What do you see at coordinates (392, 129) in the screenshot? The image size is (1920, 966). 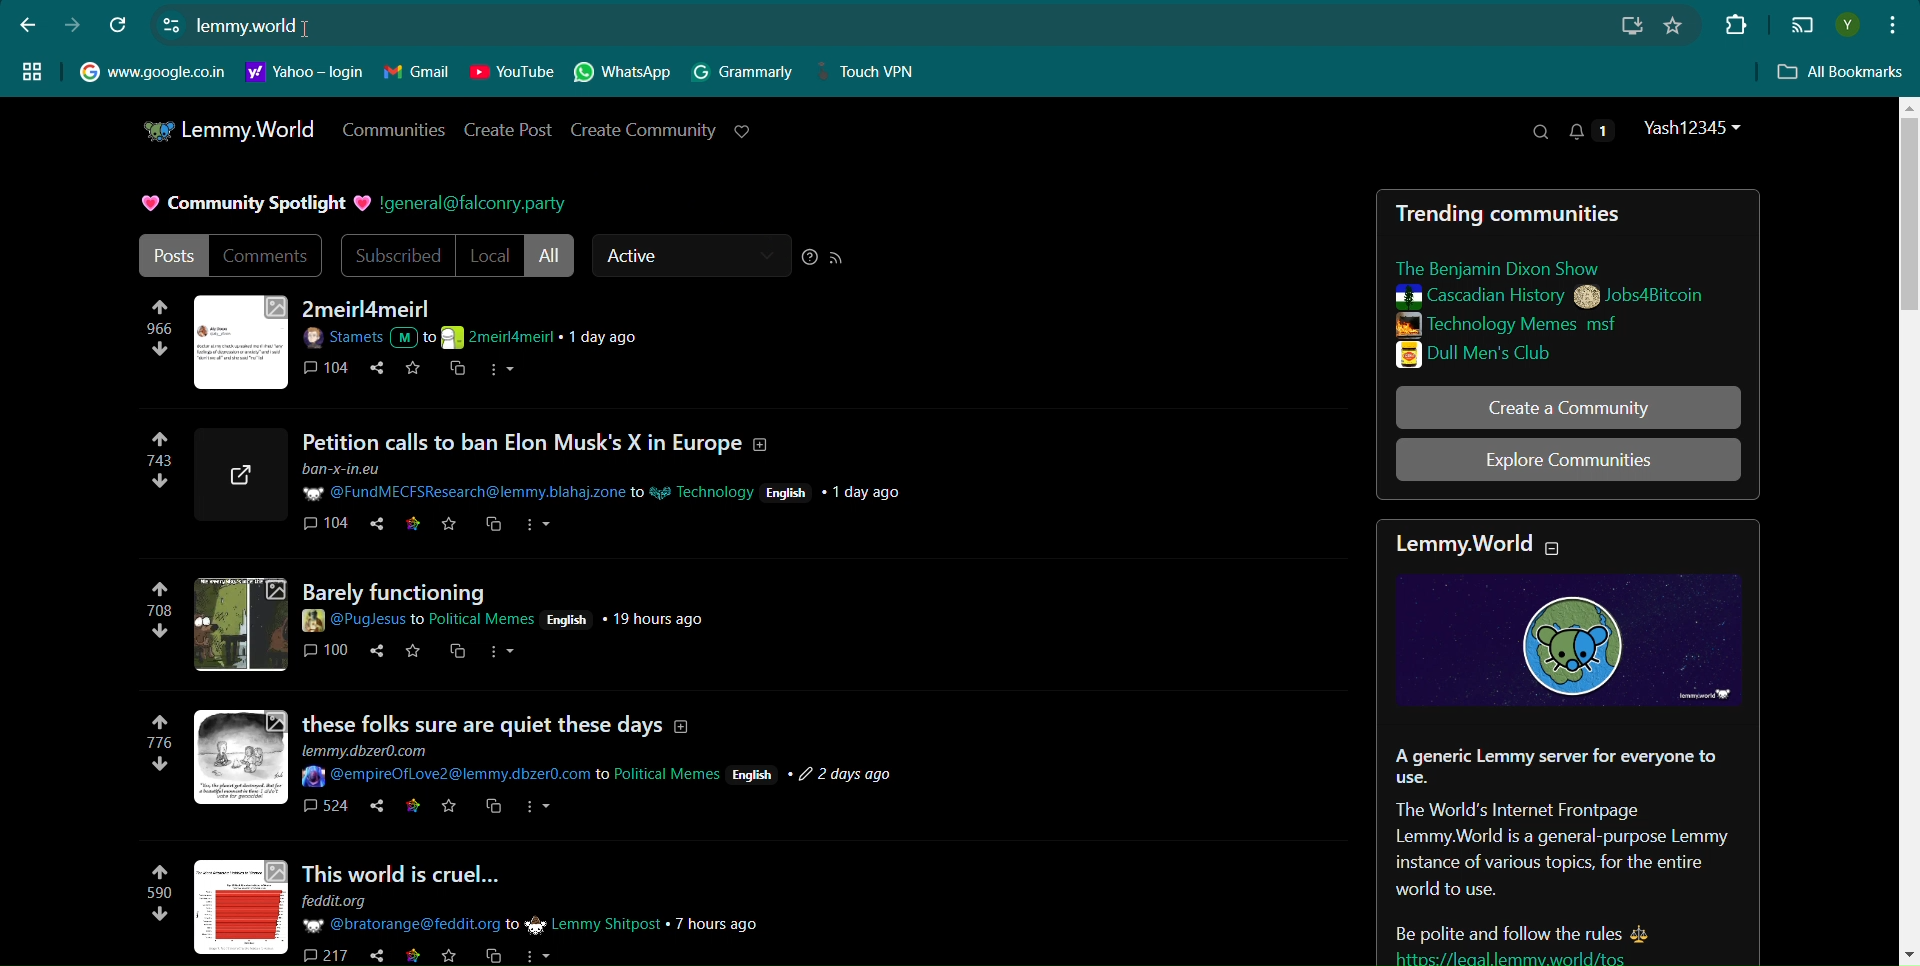 I see `Communities` at bounding box center [392, 129].